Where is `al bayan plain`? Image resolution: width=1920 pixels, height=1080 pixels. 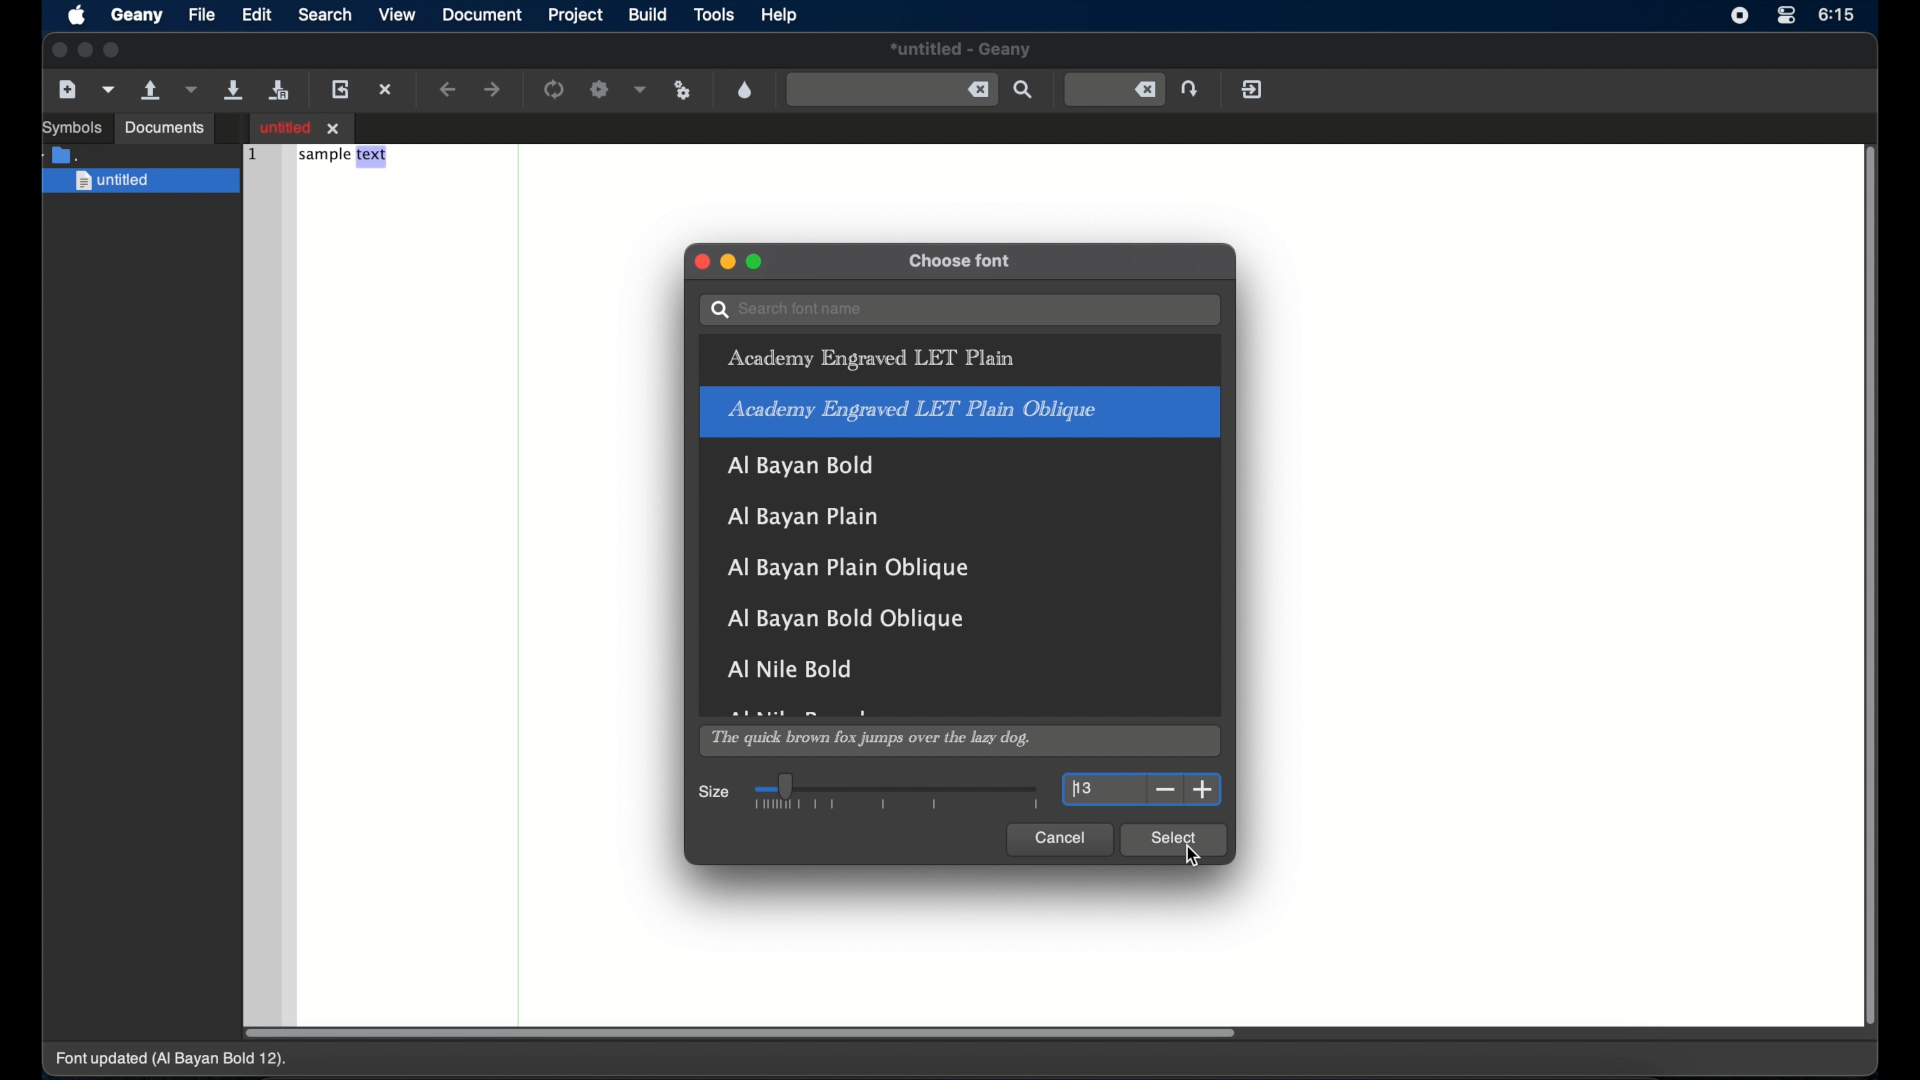
al bayan plain is located at coordinates (803, 517).